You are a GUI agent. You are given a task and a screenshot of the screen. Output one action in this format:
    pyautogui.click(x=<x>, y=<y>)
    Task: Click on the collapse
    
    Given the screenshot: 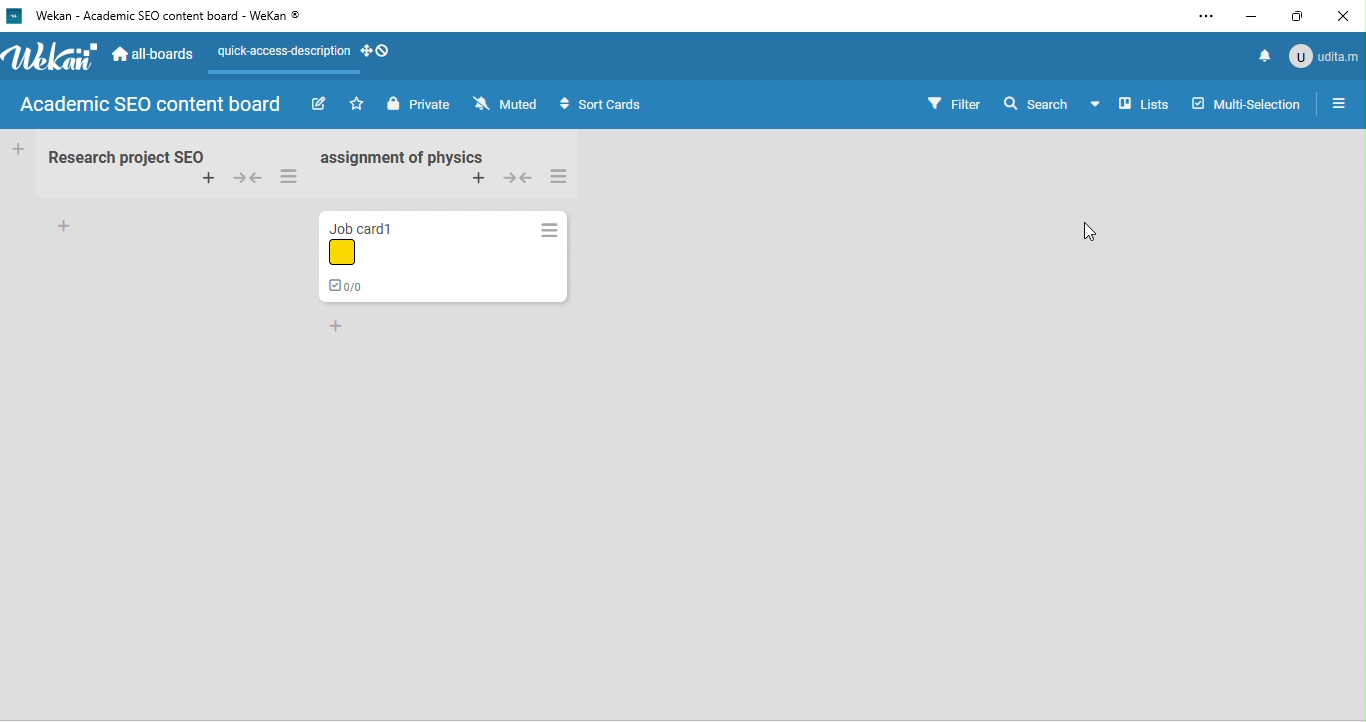 What is the action you would take?
    pyautogui.click(x=247, y=177)
    